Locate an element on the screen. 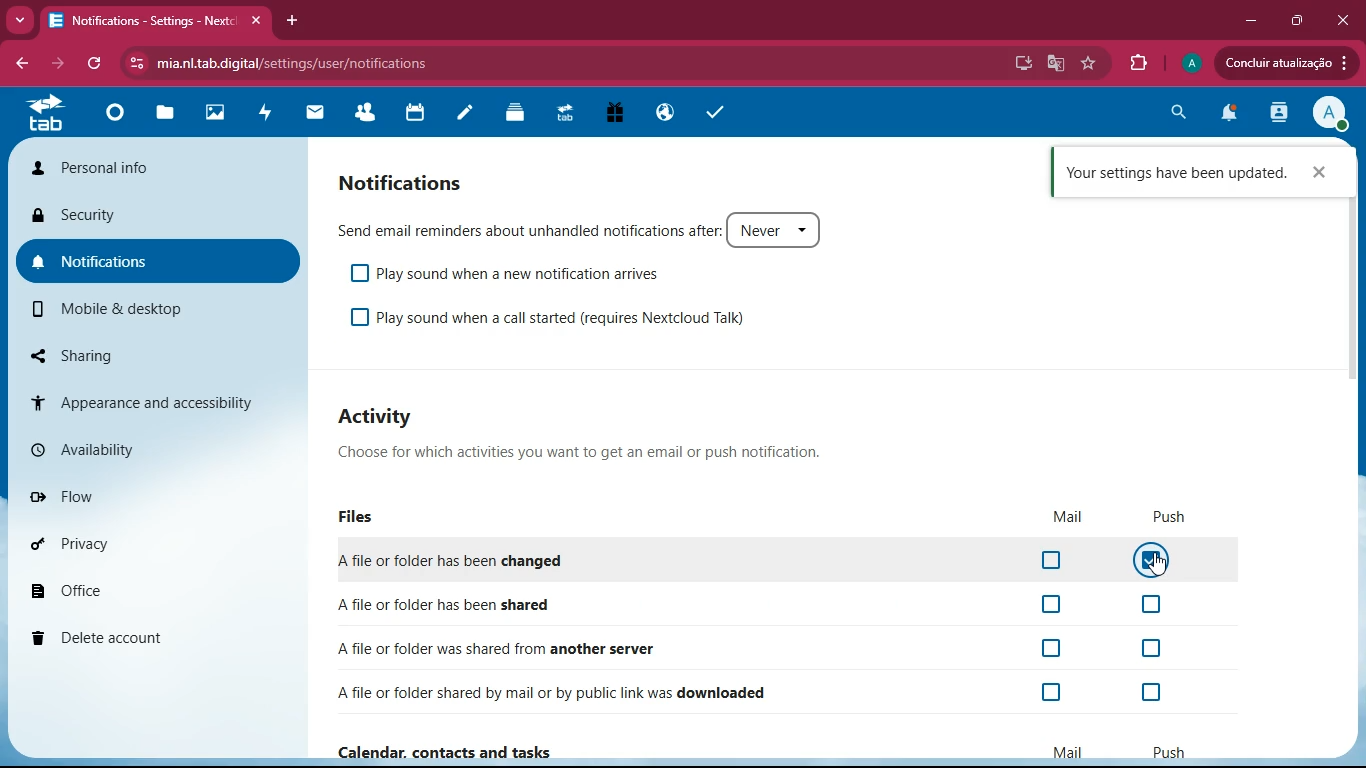  refresh is located at coordinates (95, 64).